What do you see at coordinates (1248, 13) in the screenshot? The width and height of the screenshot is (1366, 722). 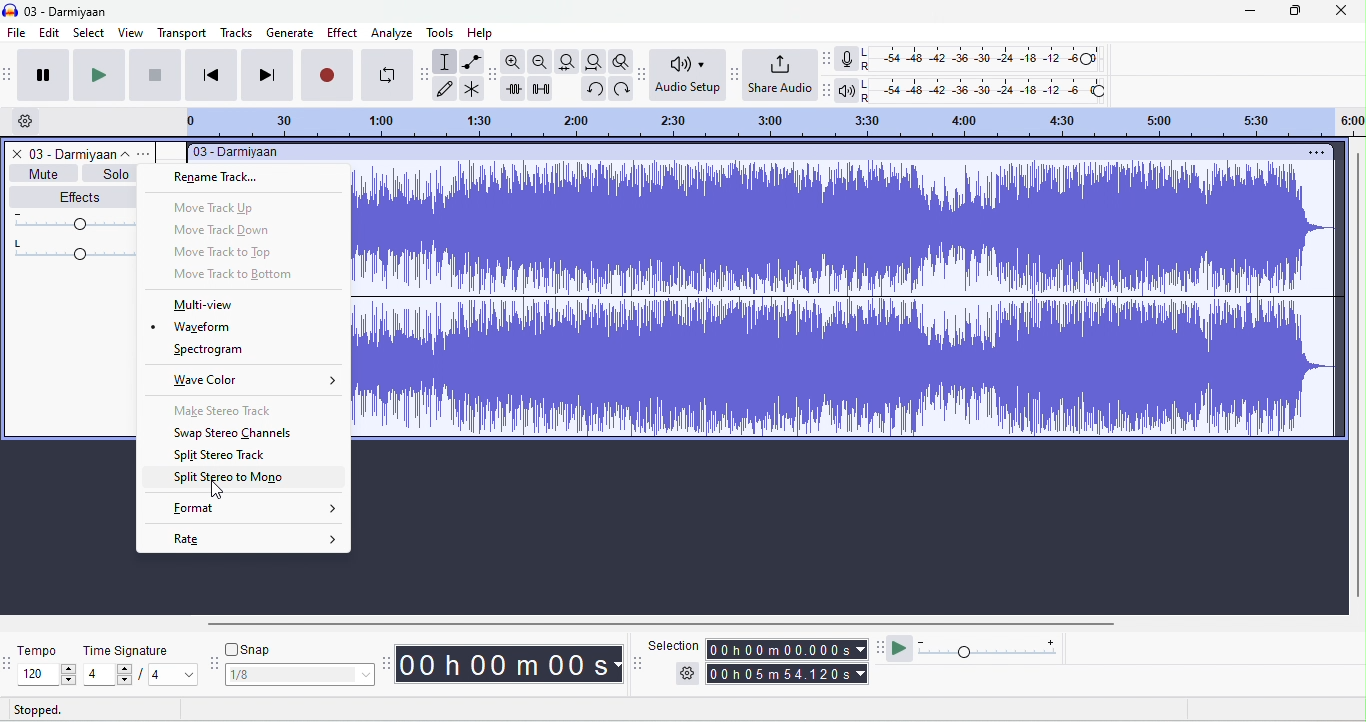 I see `minimize` at bounding box center [1248, 13].